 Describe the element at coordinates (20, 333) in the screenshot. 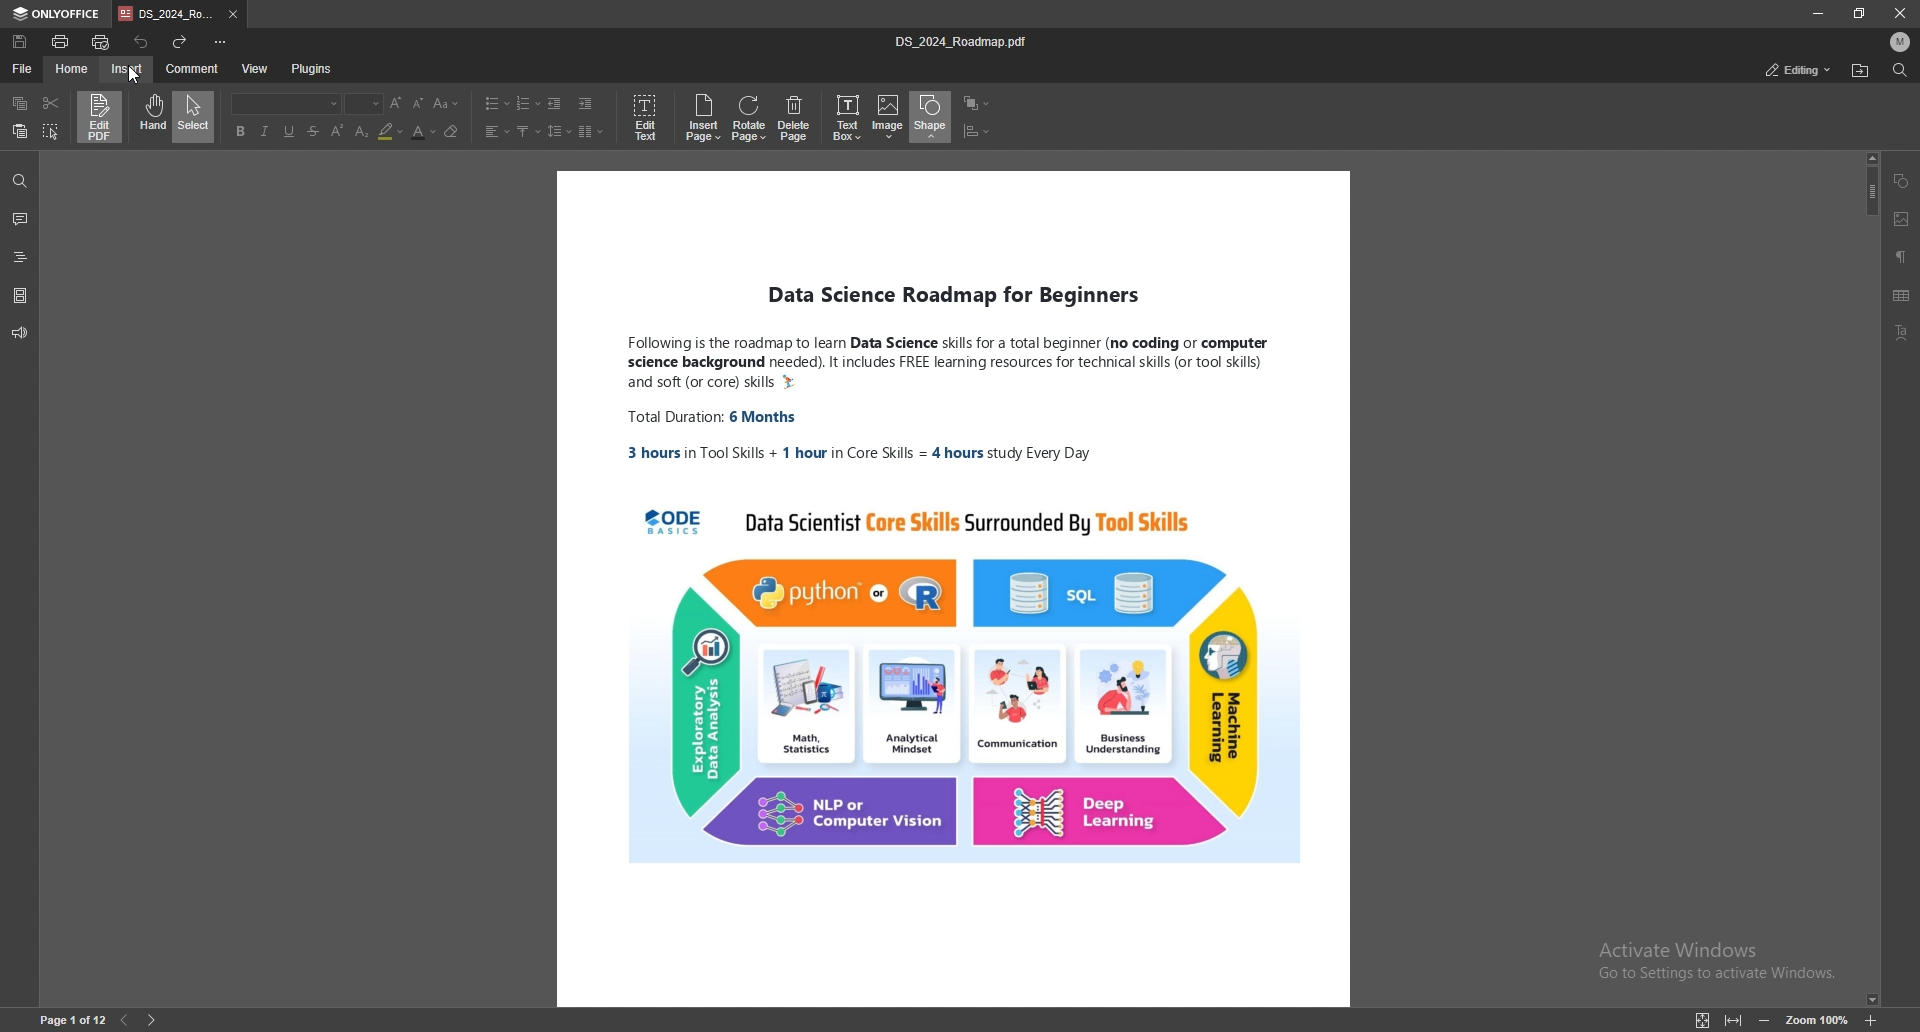

I see `feedback` at that location.